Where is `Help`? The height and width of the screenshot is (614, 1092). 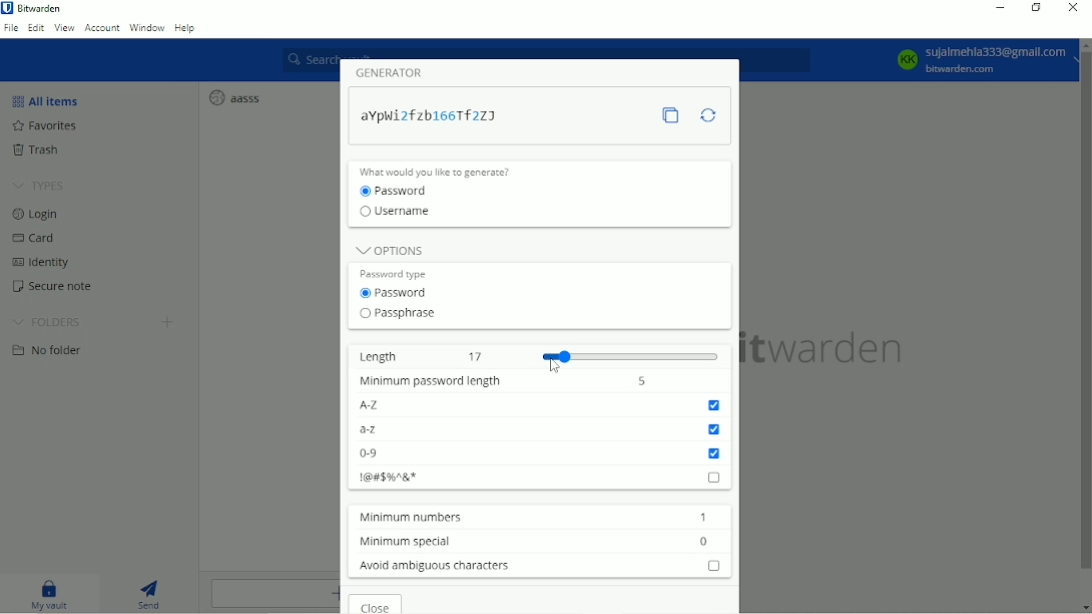 Help is located at coordinates (185, 29).